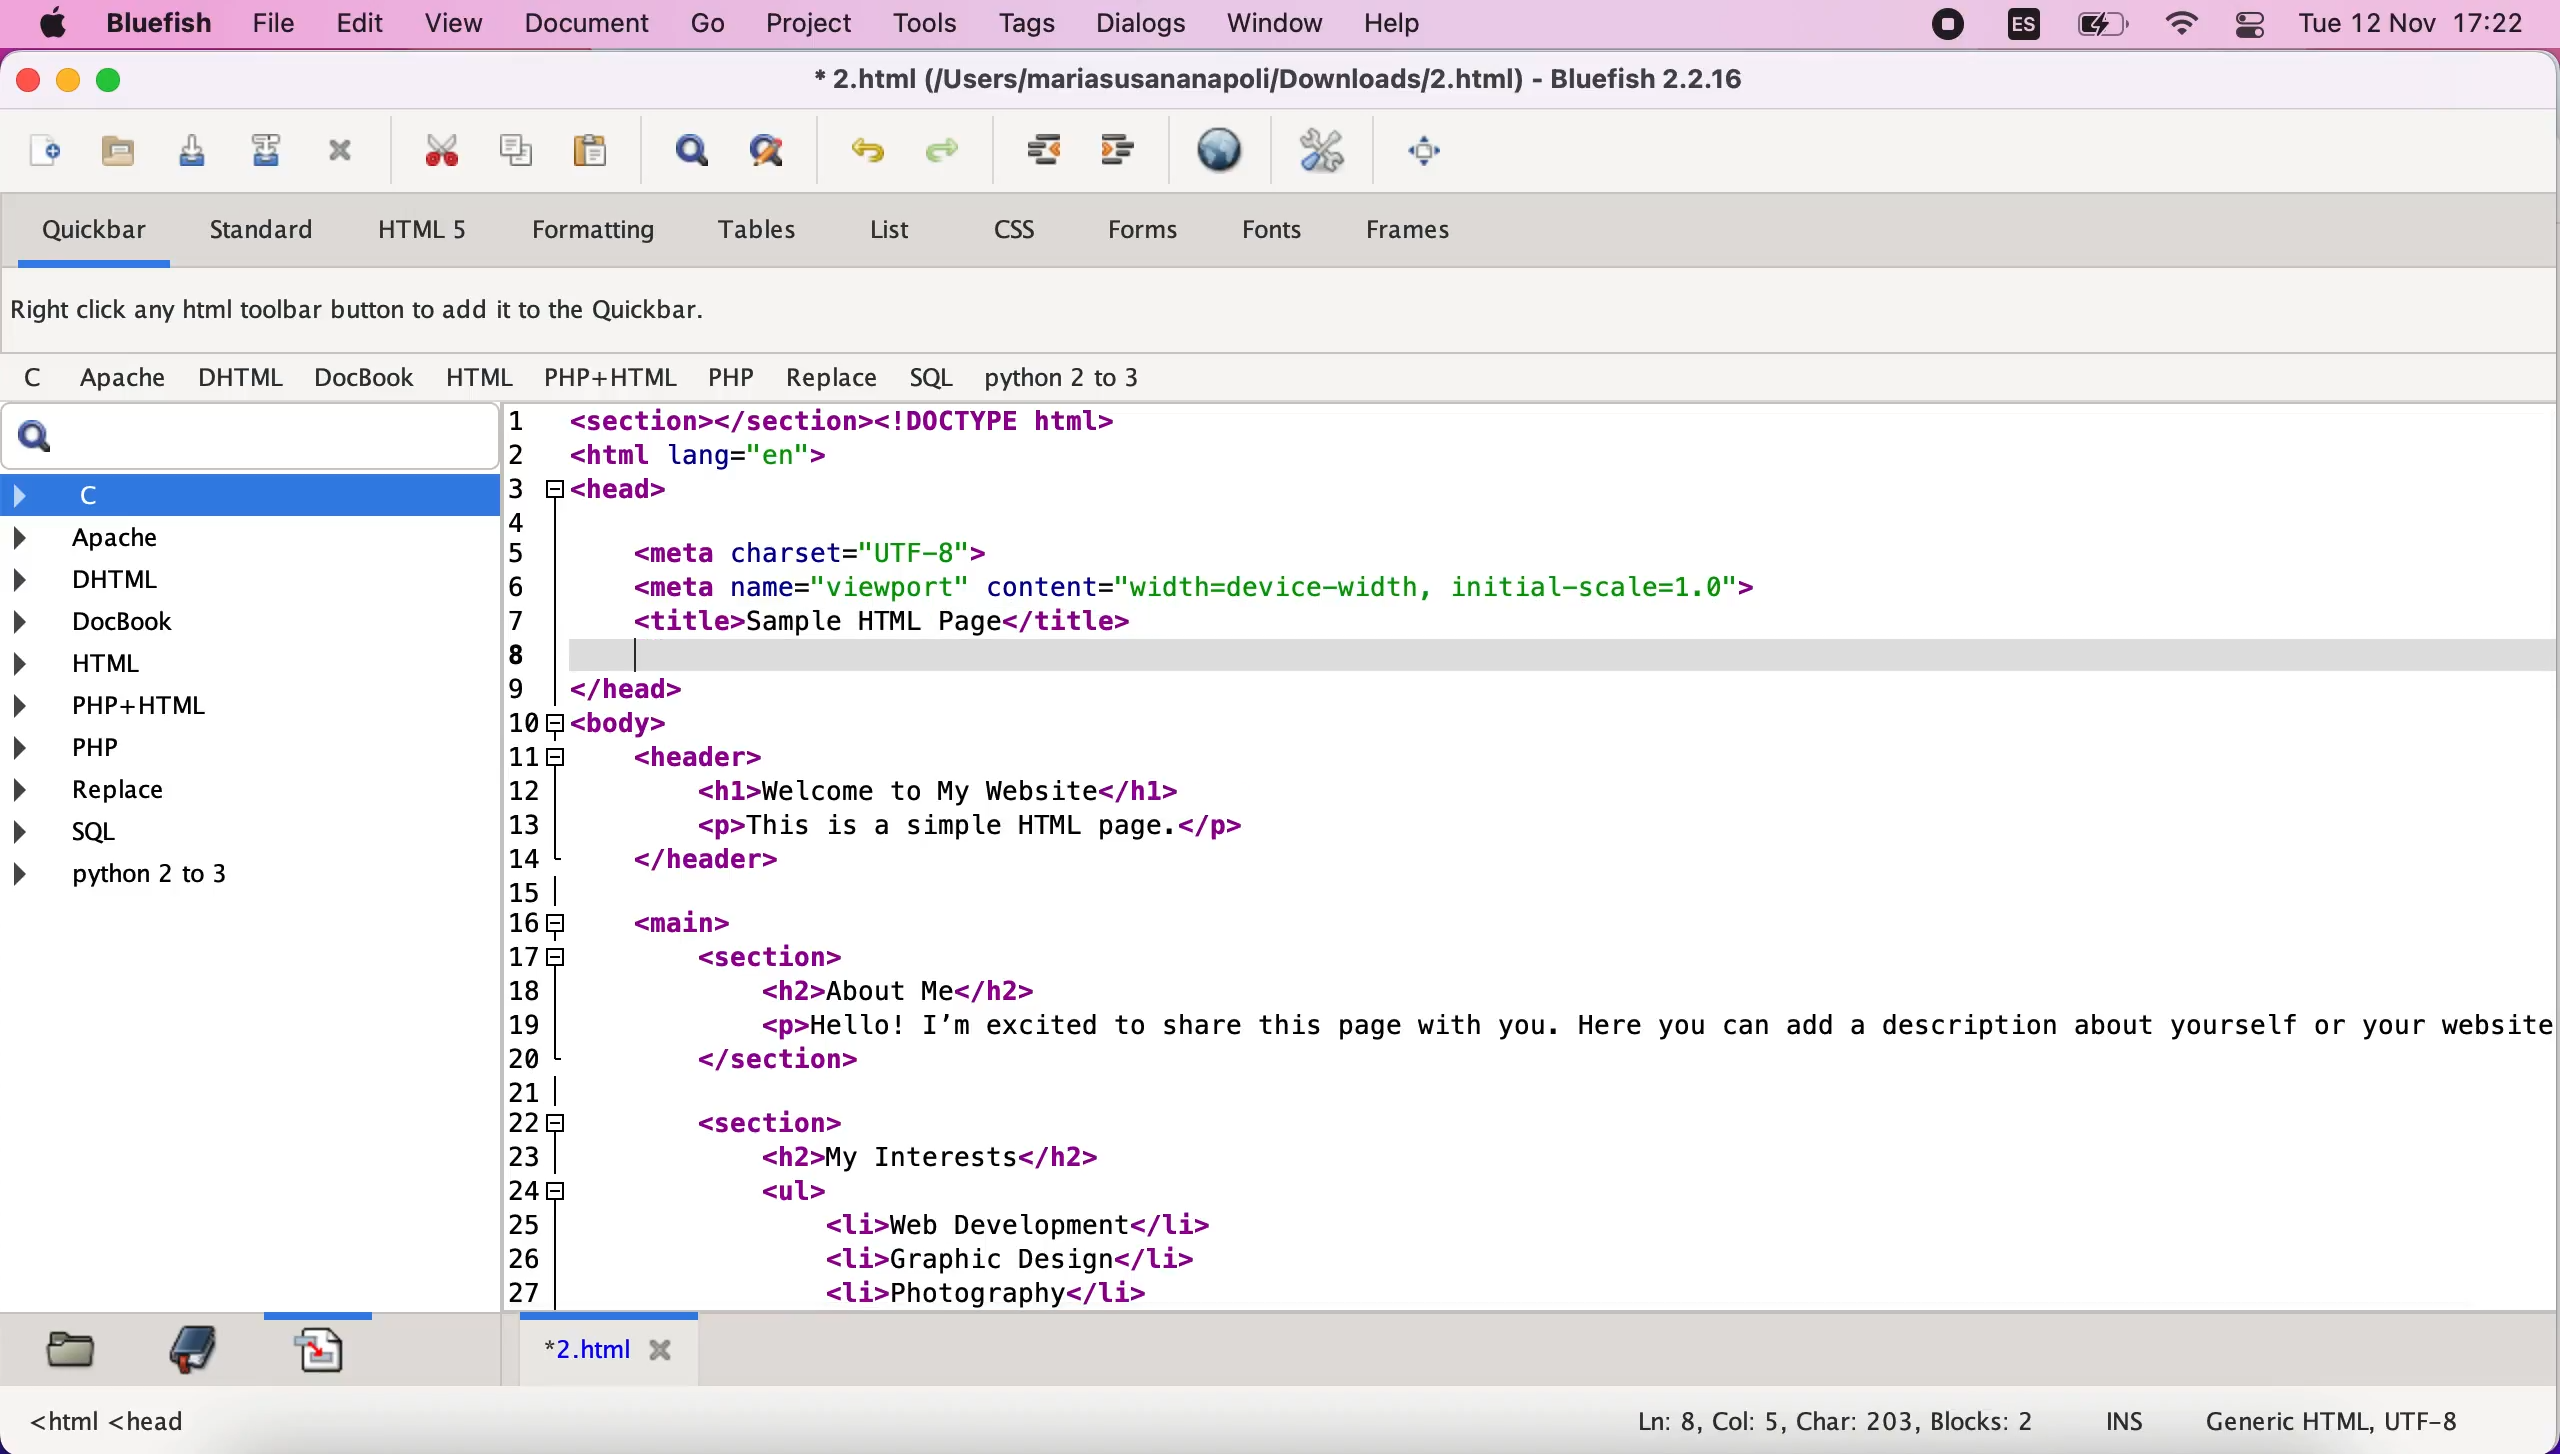 The width and height of the screenshot is (2560, 1454). I want to click on 1 <section></section><!DOCTYPE html>

2 <html lang="en">
3 <head>

4

5 <meta charset="UTF-8">

6 <meta name="viewport" content="width=device-width, initial-scale=1.0">
7 pritieSample HTML Page</title>

8

9 | </head>

10 <body>

11 <header>

12 <hl>Welcome to My Website</hl>

13 <p>This is a simple HTML page.</p>
14 </header>

15 |

165 <main>

17 <section>

18 <h2>About Me</h2>

19 <p>Hello! I'm excited to share this page with you. Here you can add a description about yourself or your website
20 </section>

21 |

22 <section>

Hy] <h2>My Interests</h2>

24 <ul>

25 <li>Web Development</li>
26 <li>Graphic Design</li>

27 <li>Photography</1i>, so click(1520, 859).